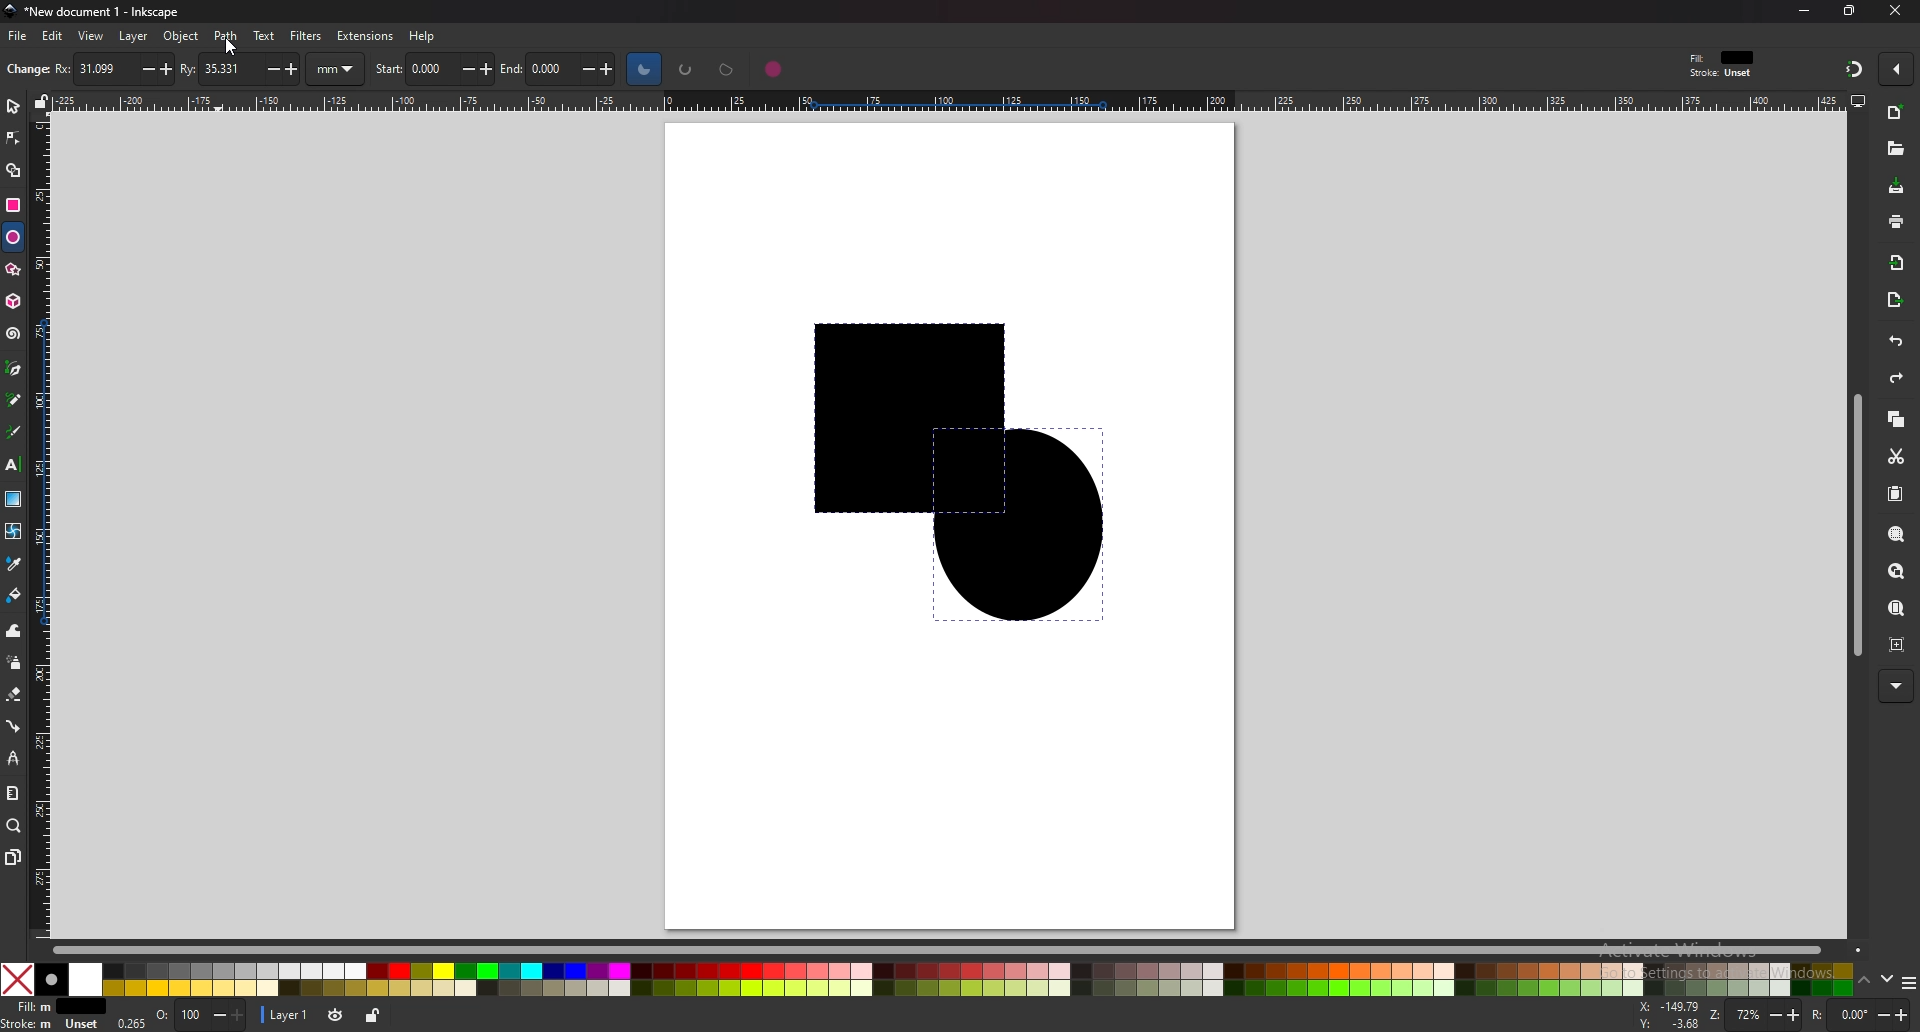 This screenshot has width=1920, height=1032. I want to click on more colors, so click(1908, 982).